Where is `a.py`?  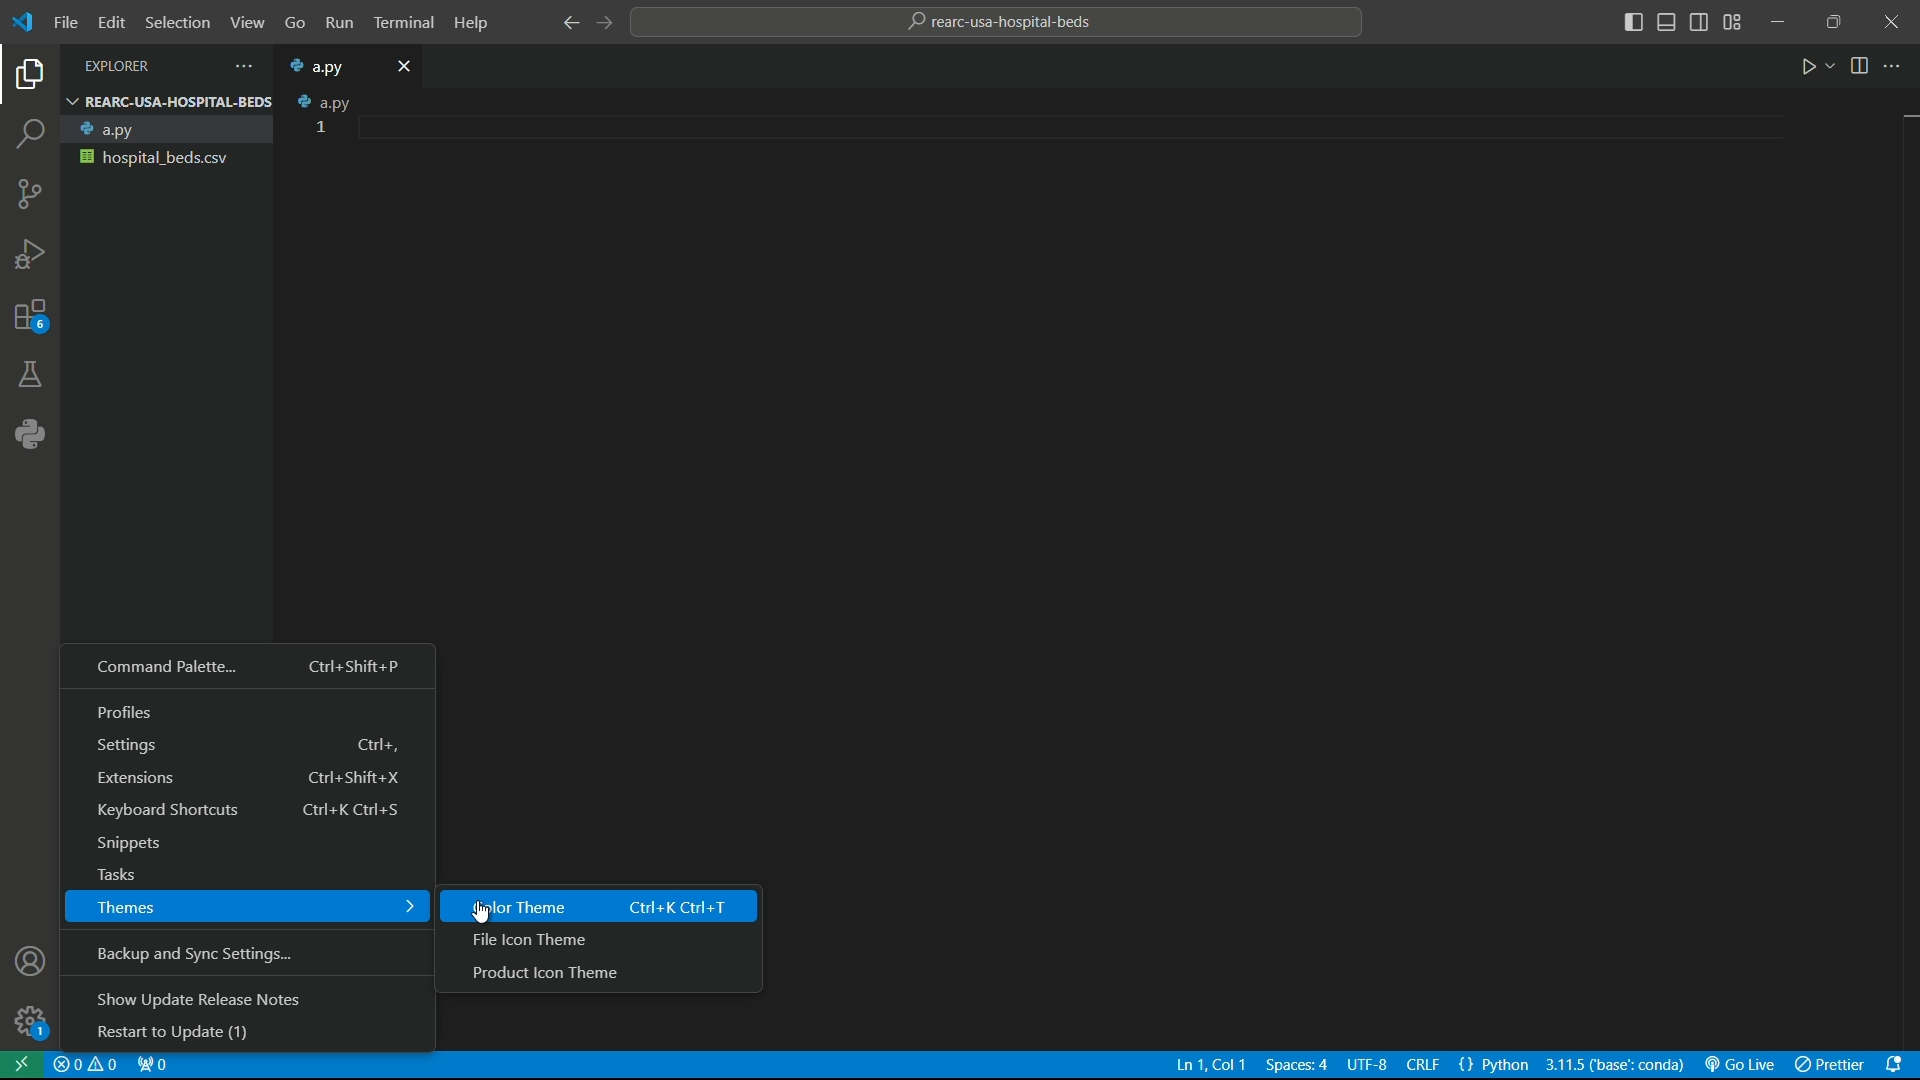 a.py is located at coordinates (328, 66).